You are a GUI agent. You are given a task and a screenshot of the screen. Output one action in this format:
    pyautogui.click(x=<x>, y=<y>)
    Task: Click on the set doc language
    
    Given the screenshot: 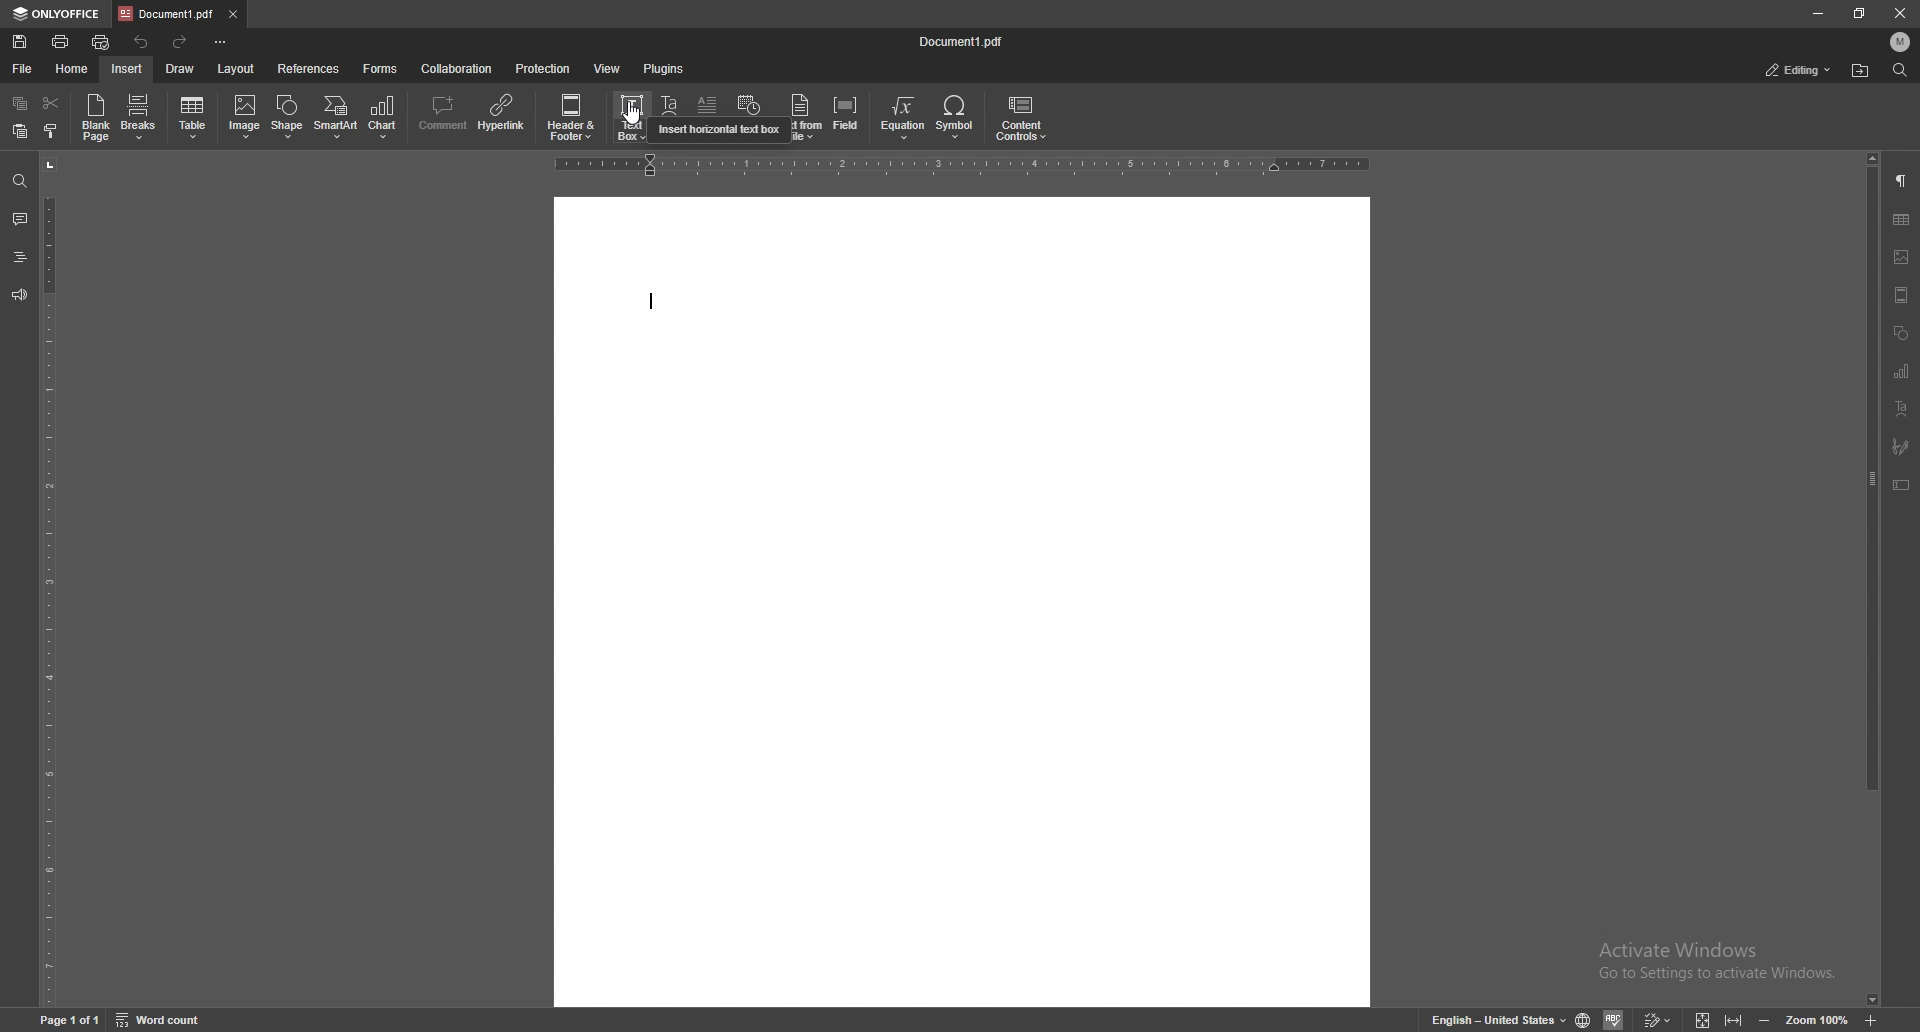 What is the action you would take?
    pyautogui.click(x=1584, y=1020)
    